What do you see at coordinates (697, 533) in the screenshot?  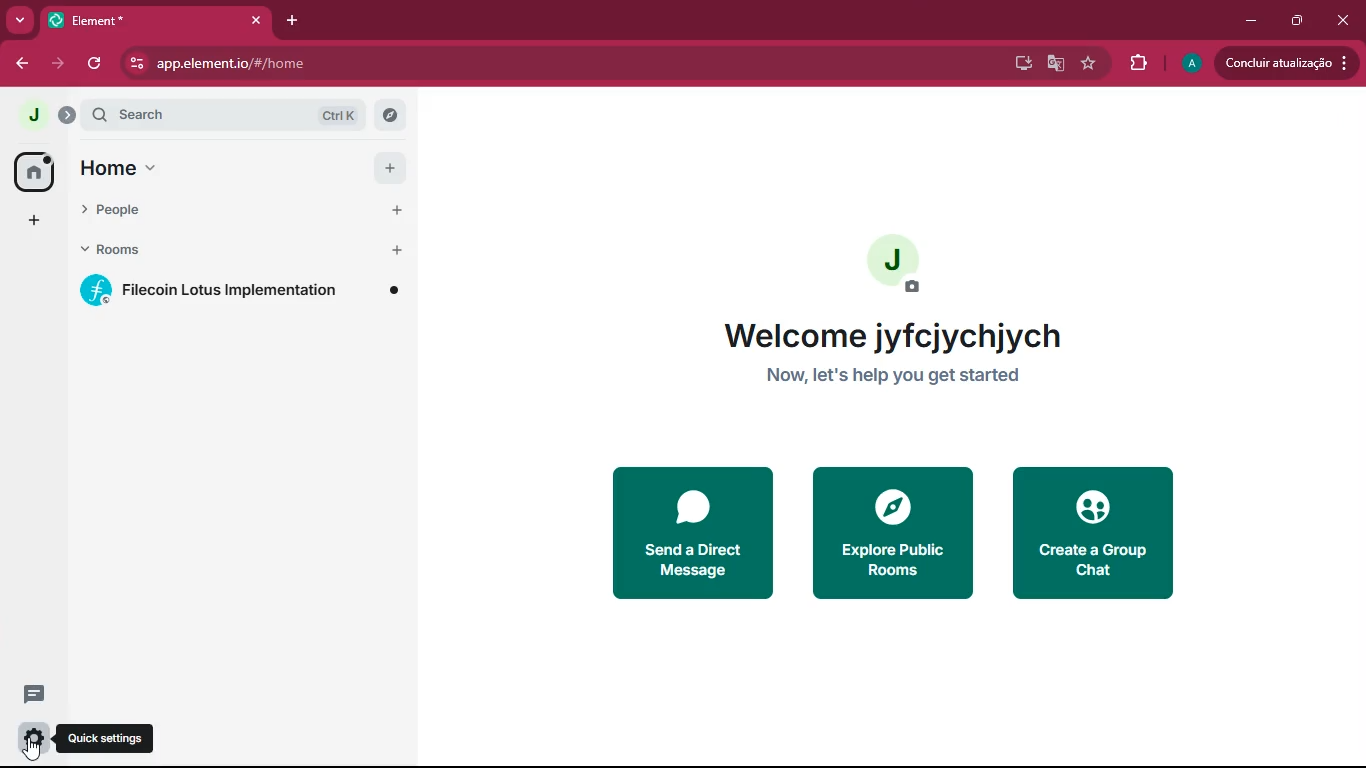 I see `send a direct message` at bounding box center [697, 533].